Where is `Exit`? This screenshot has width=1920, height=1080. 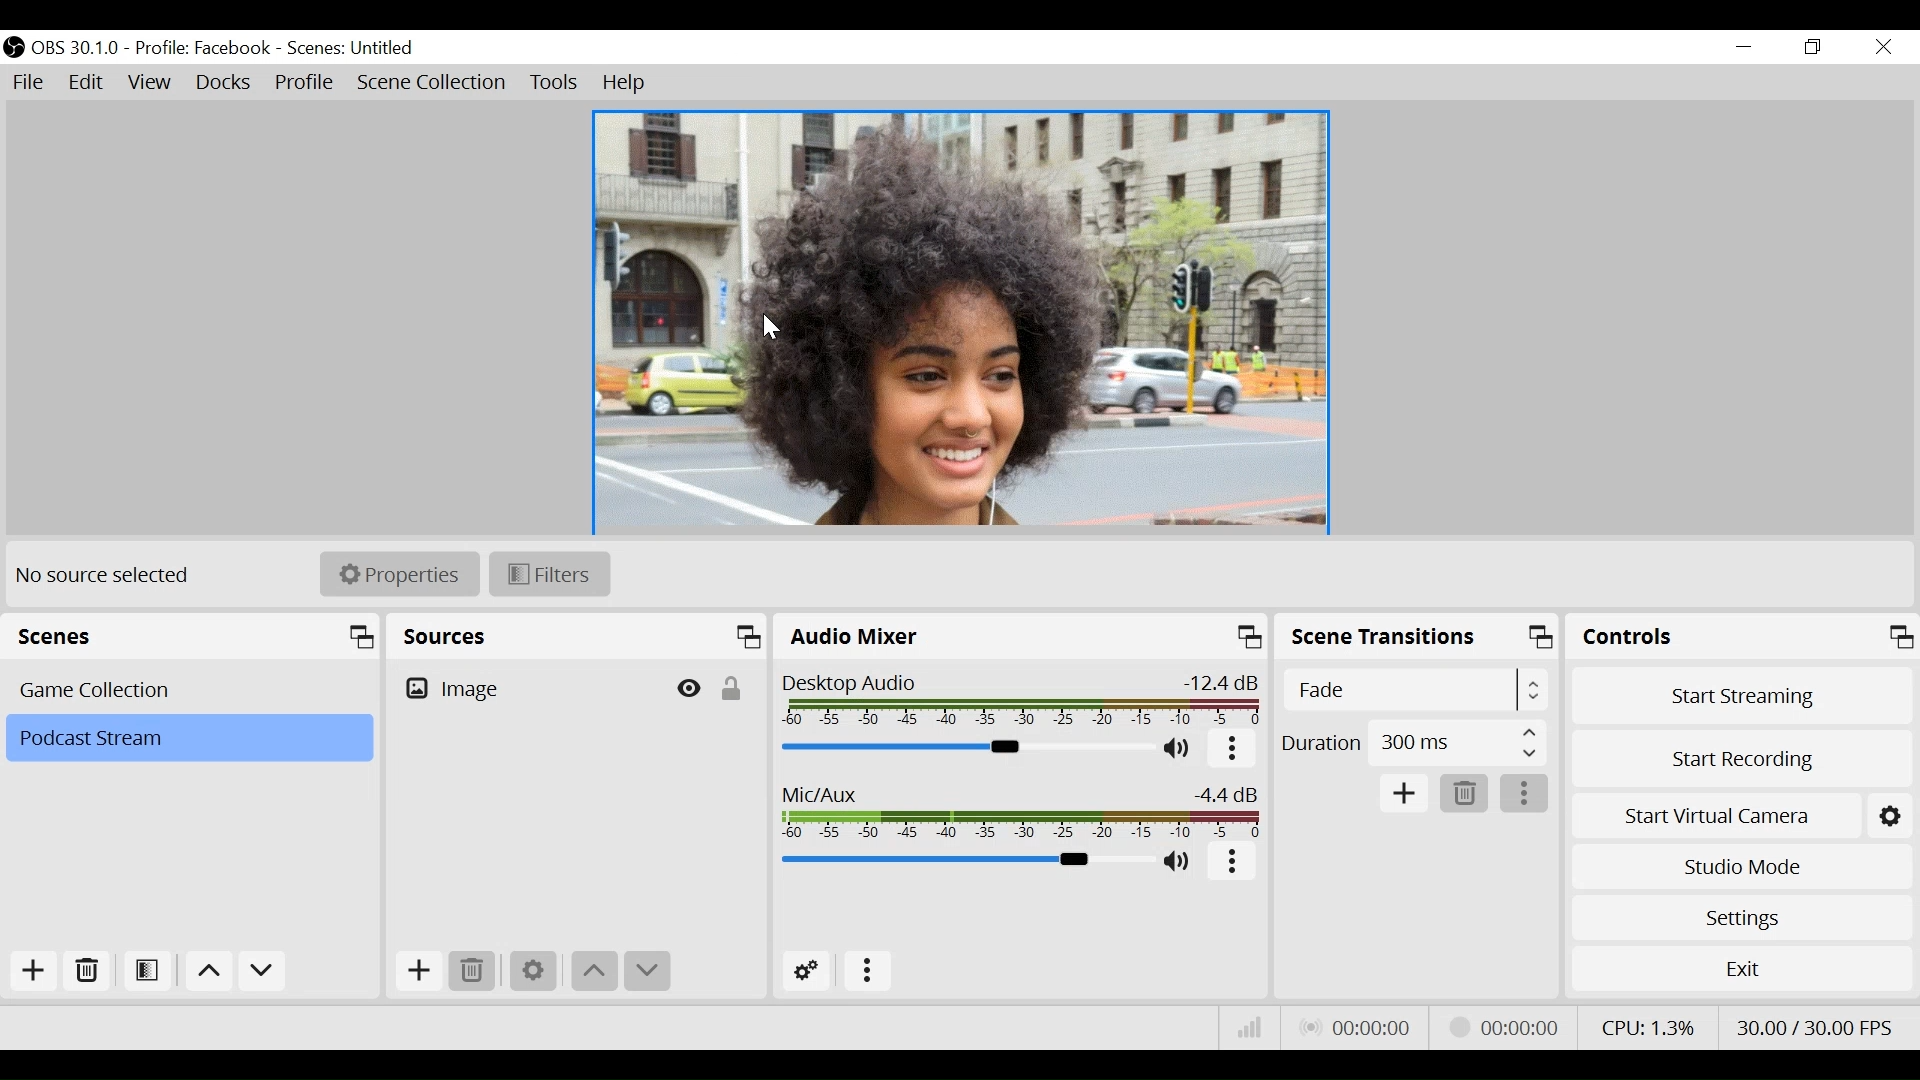
Exit is located at coordinates (1745, 972).